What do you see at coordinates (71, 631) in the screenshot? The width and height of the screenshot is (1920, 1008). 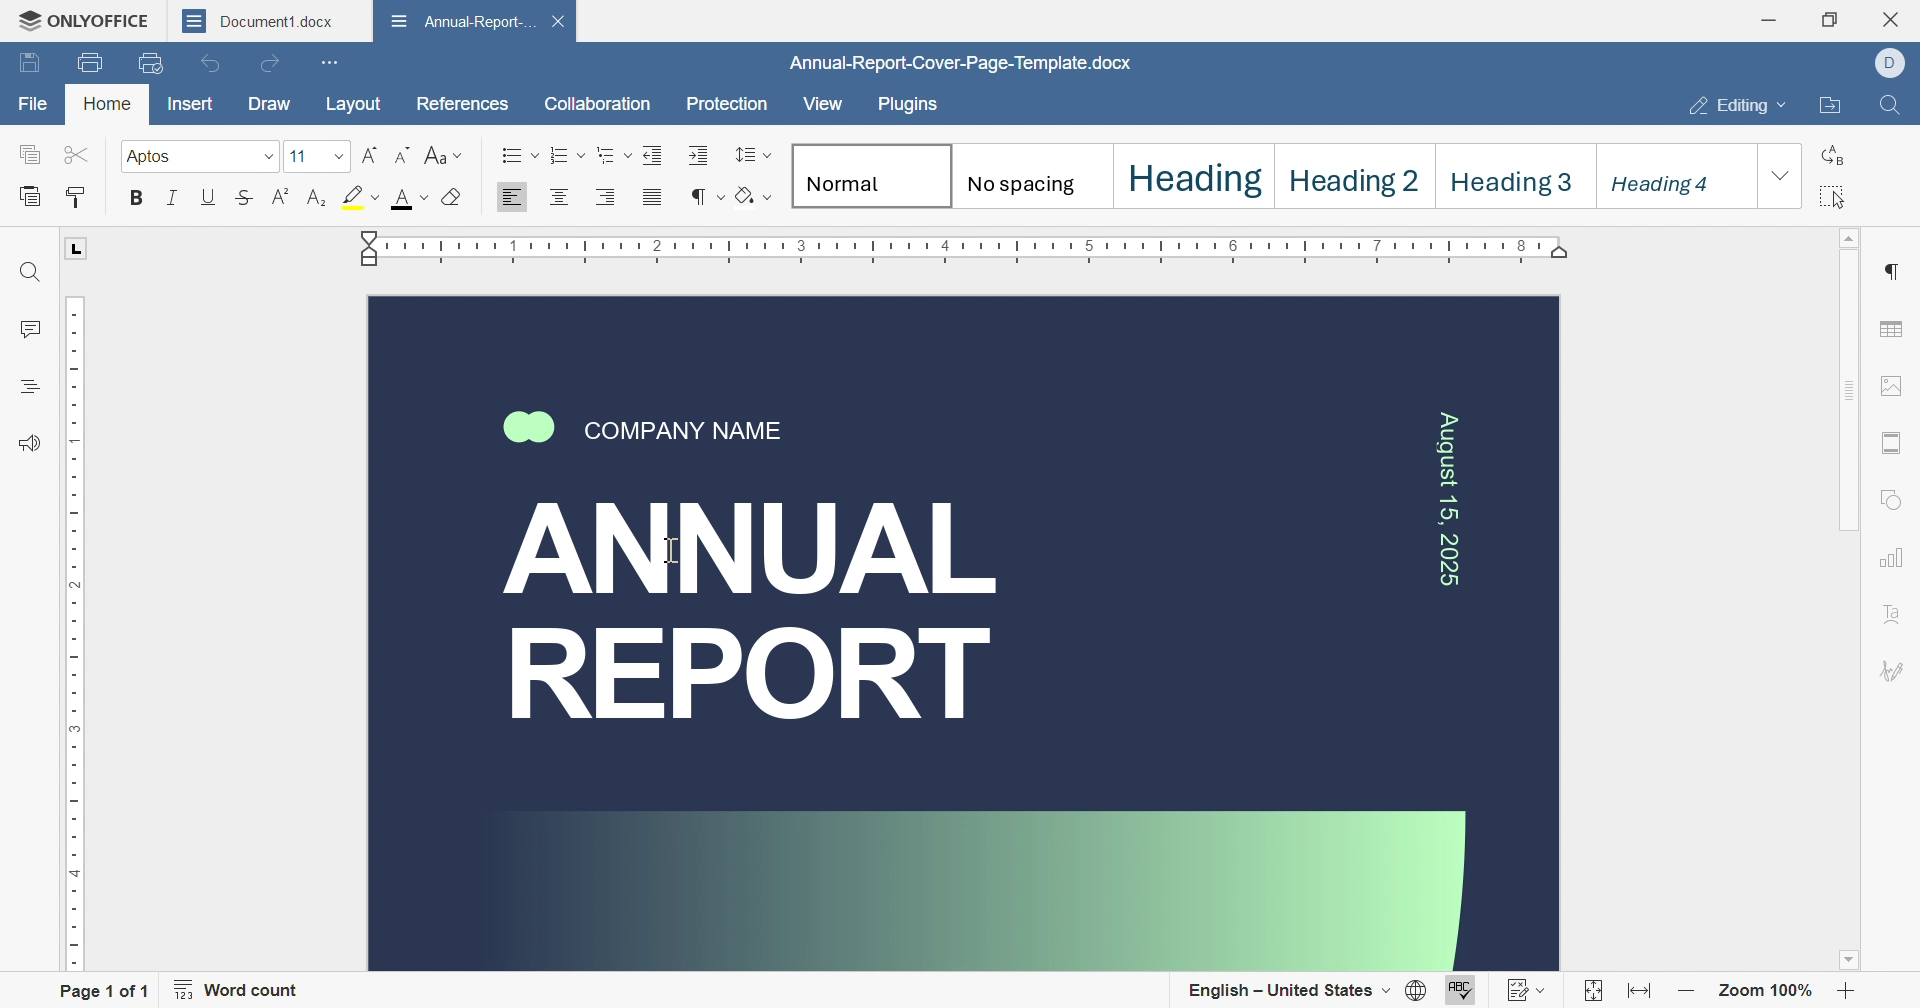 I see `ruler` at bounding box center [71, 631].